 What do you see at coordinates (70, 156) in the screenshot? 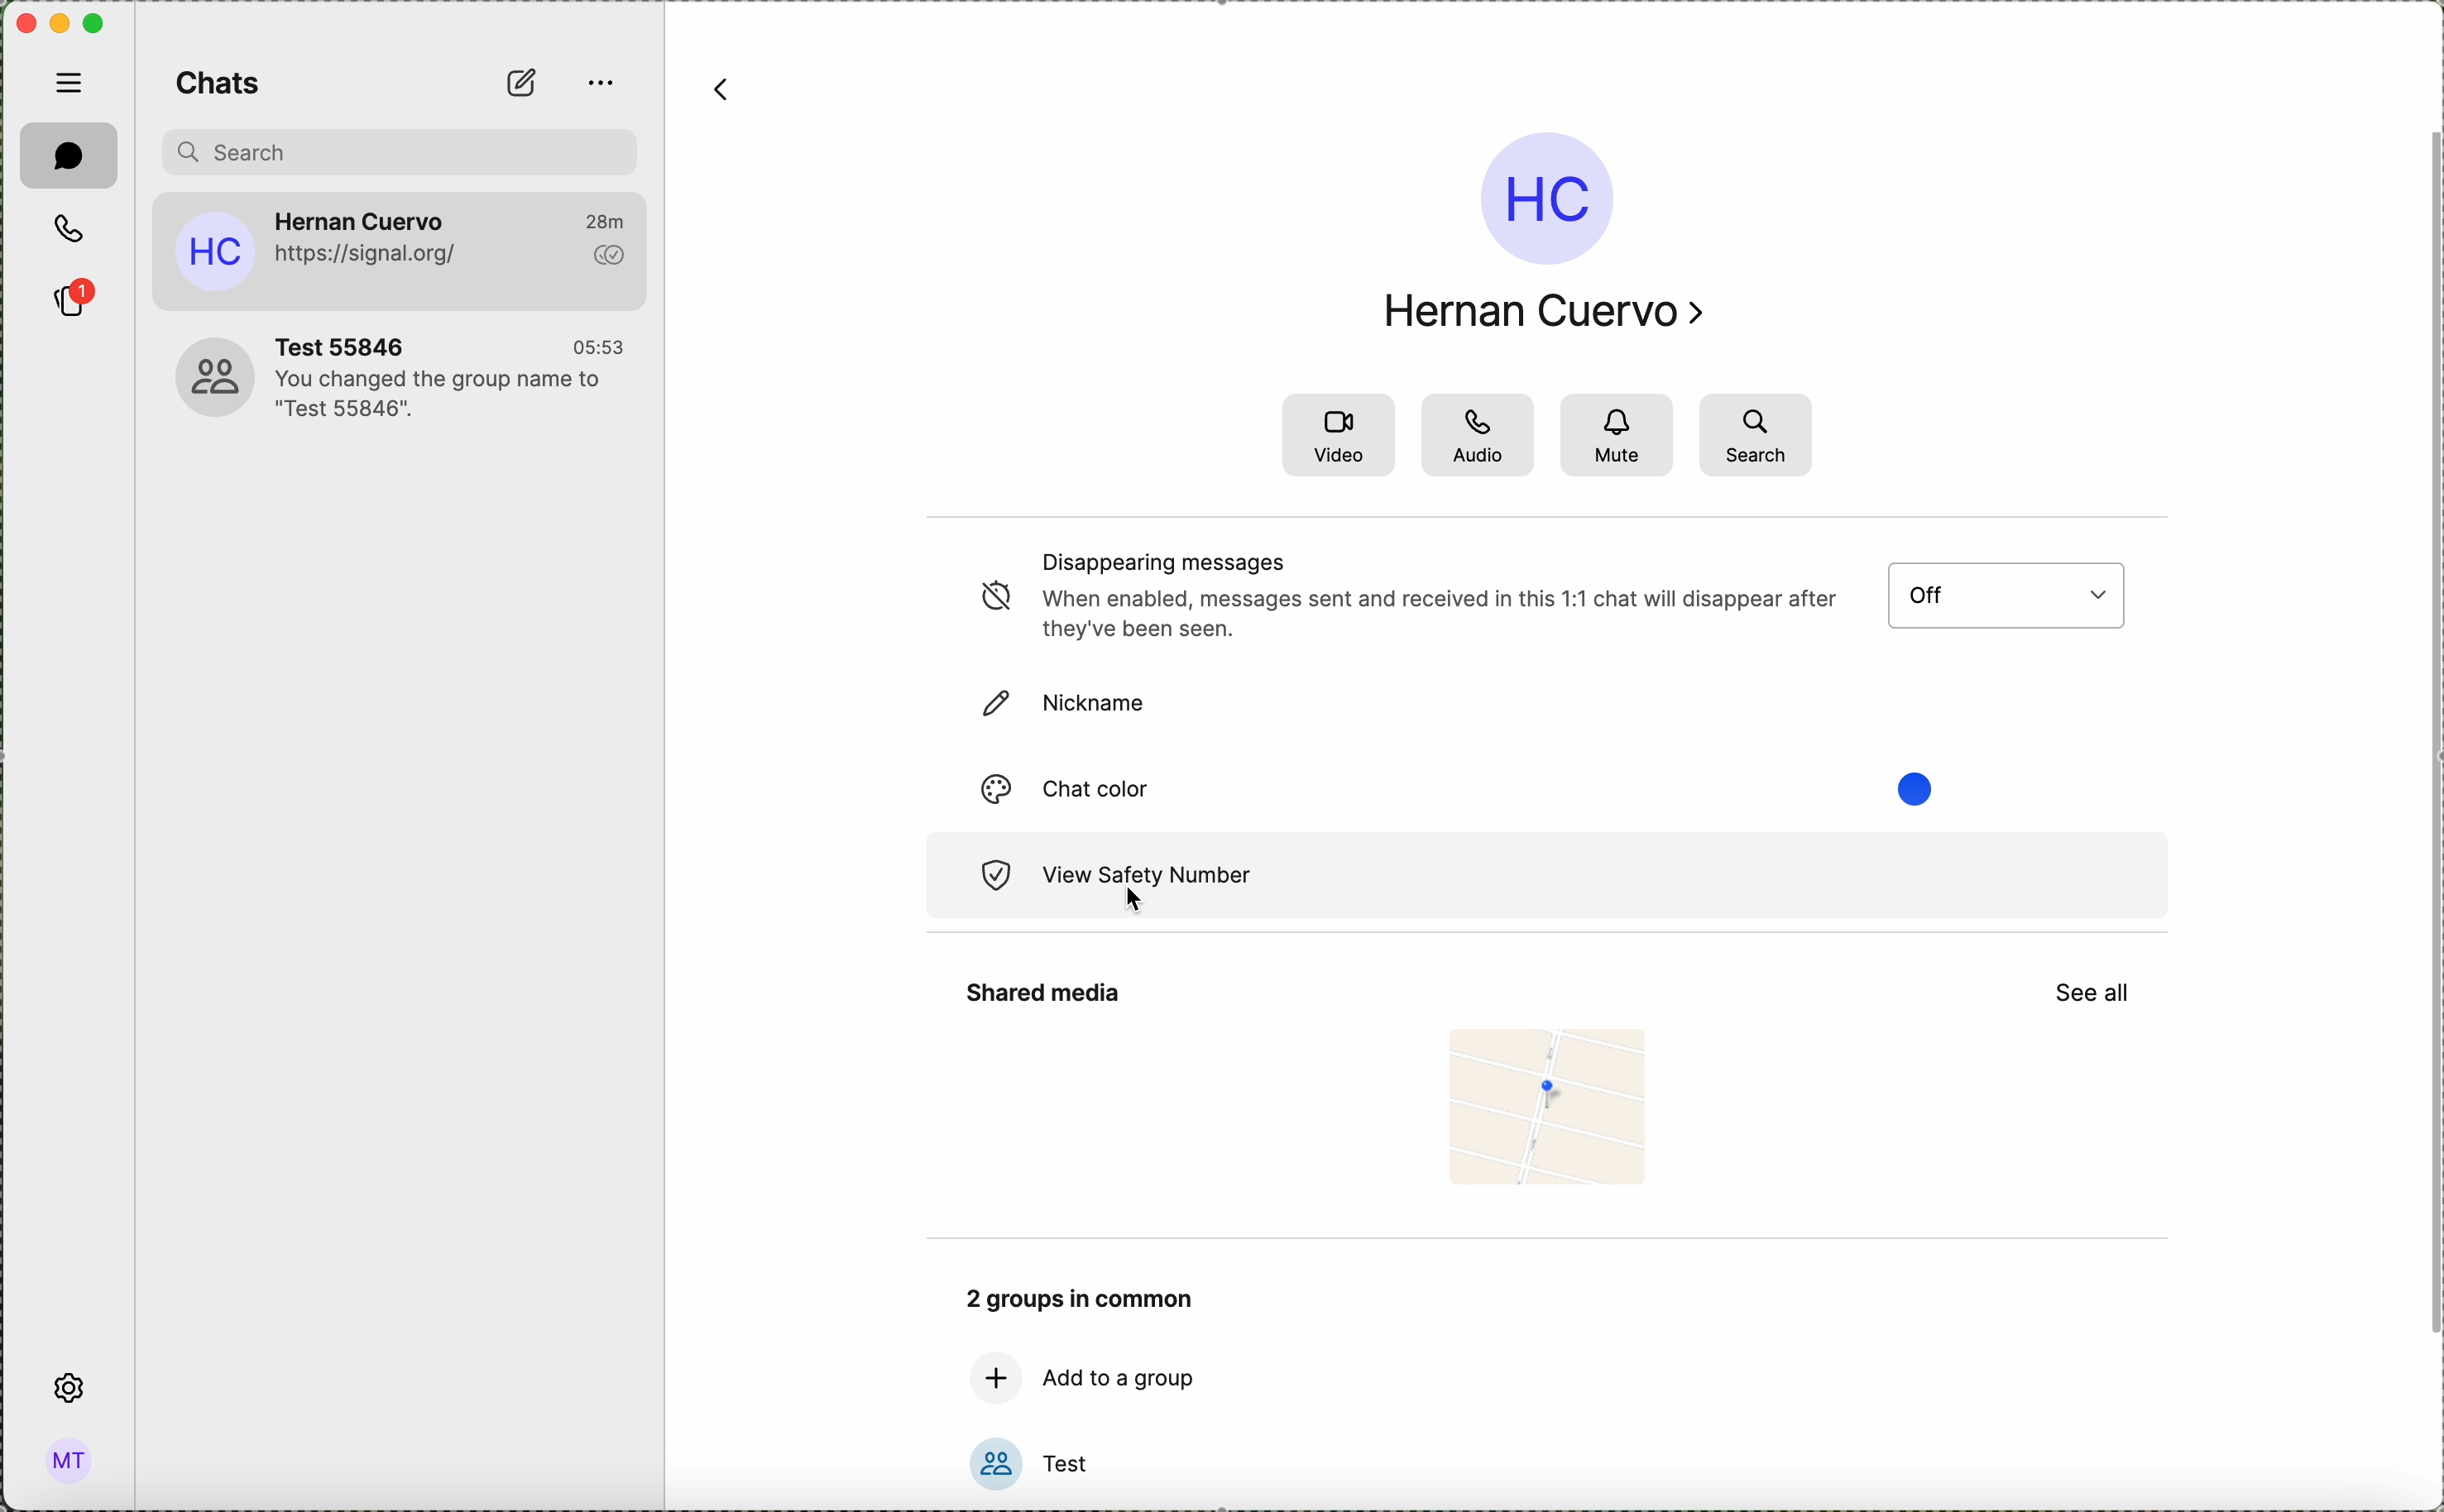
I see `chat` at bounding box center [70, 156].